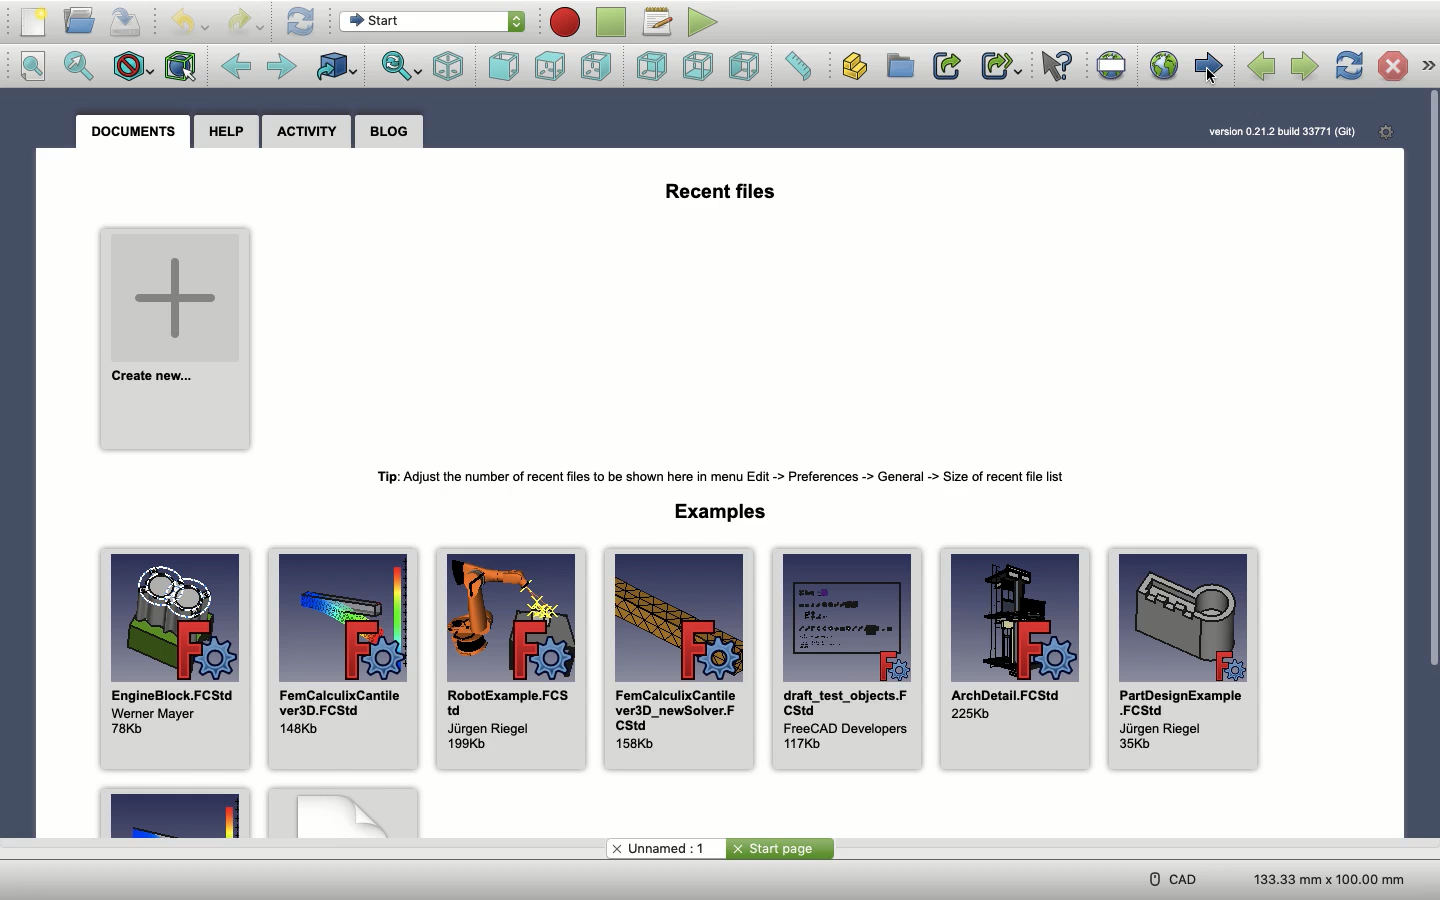 The width and height of the screenshot is (1440, 900). Describe the element at coordinates (177, 341) in the screenshot. I see `Create new` at that location.